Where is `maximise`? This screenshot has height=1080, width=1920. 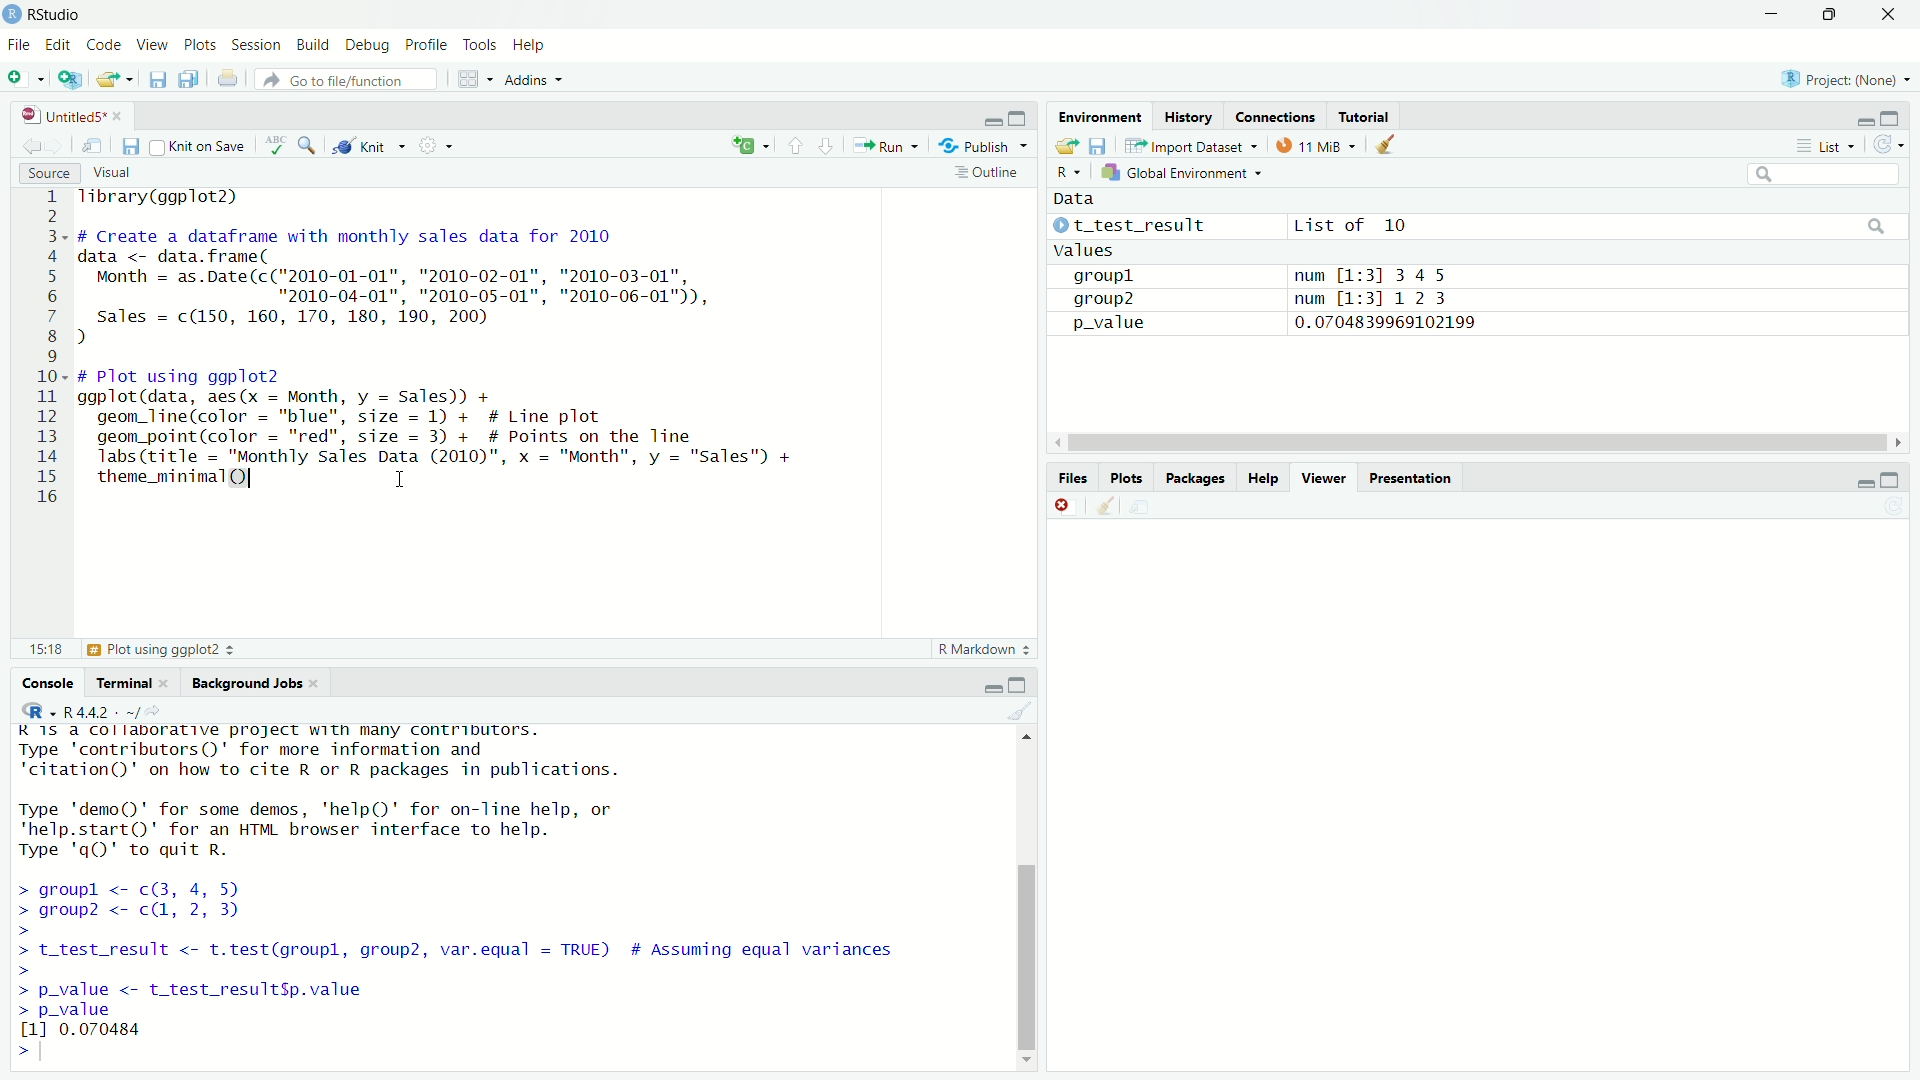
maximise is located at coordinates (1017, 116).